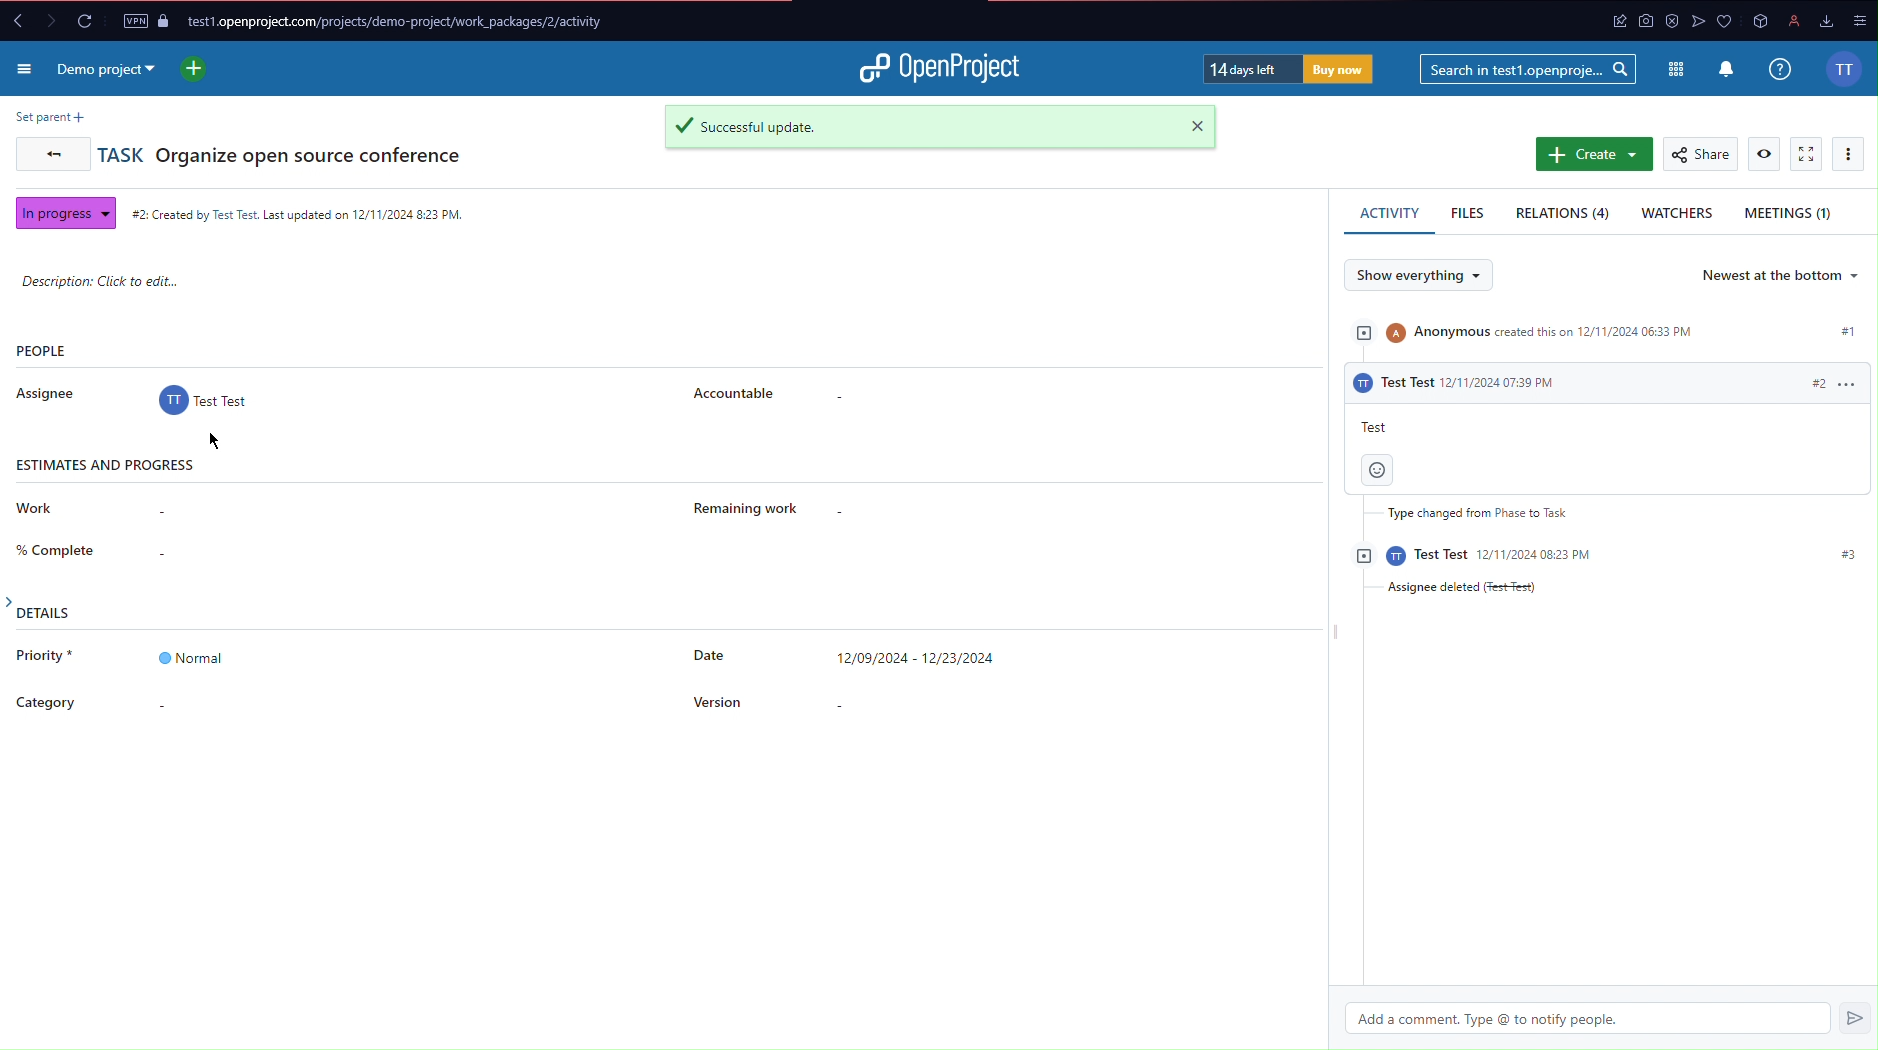 Image resolution: width=1878 pixels, height=1050 pixels. I want to click on Category, so click(43, 693).